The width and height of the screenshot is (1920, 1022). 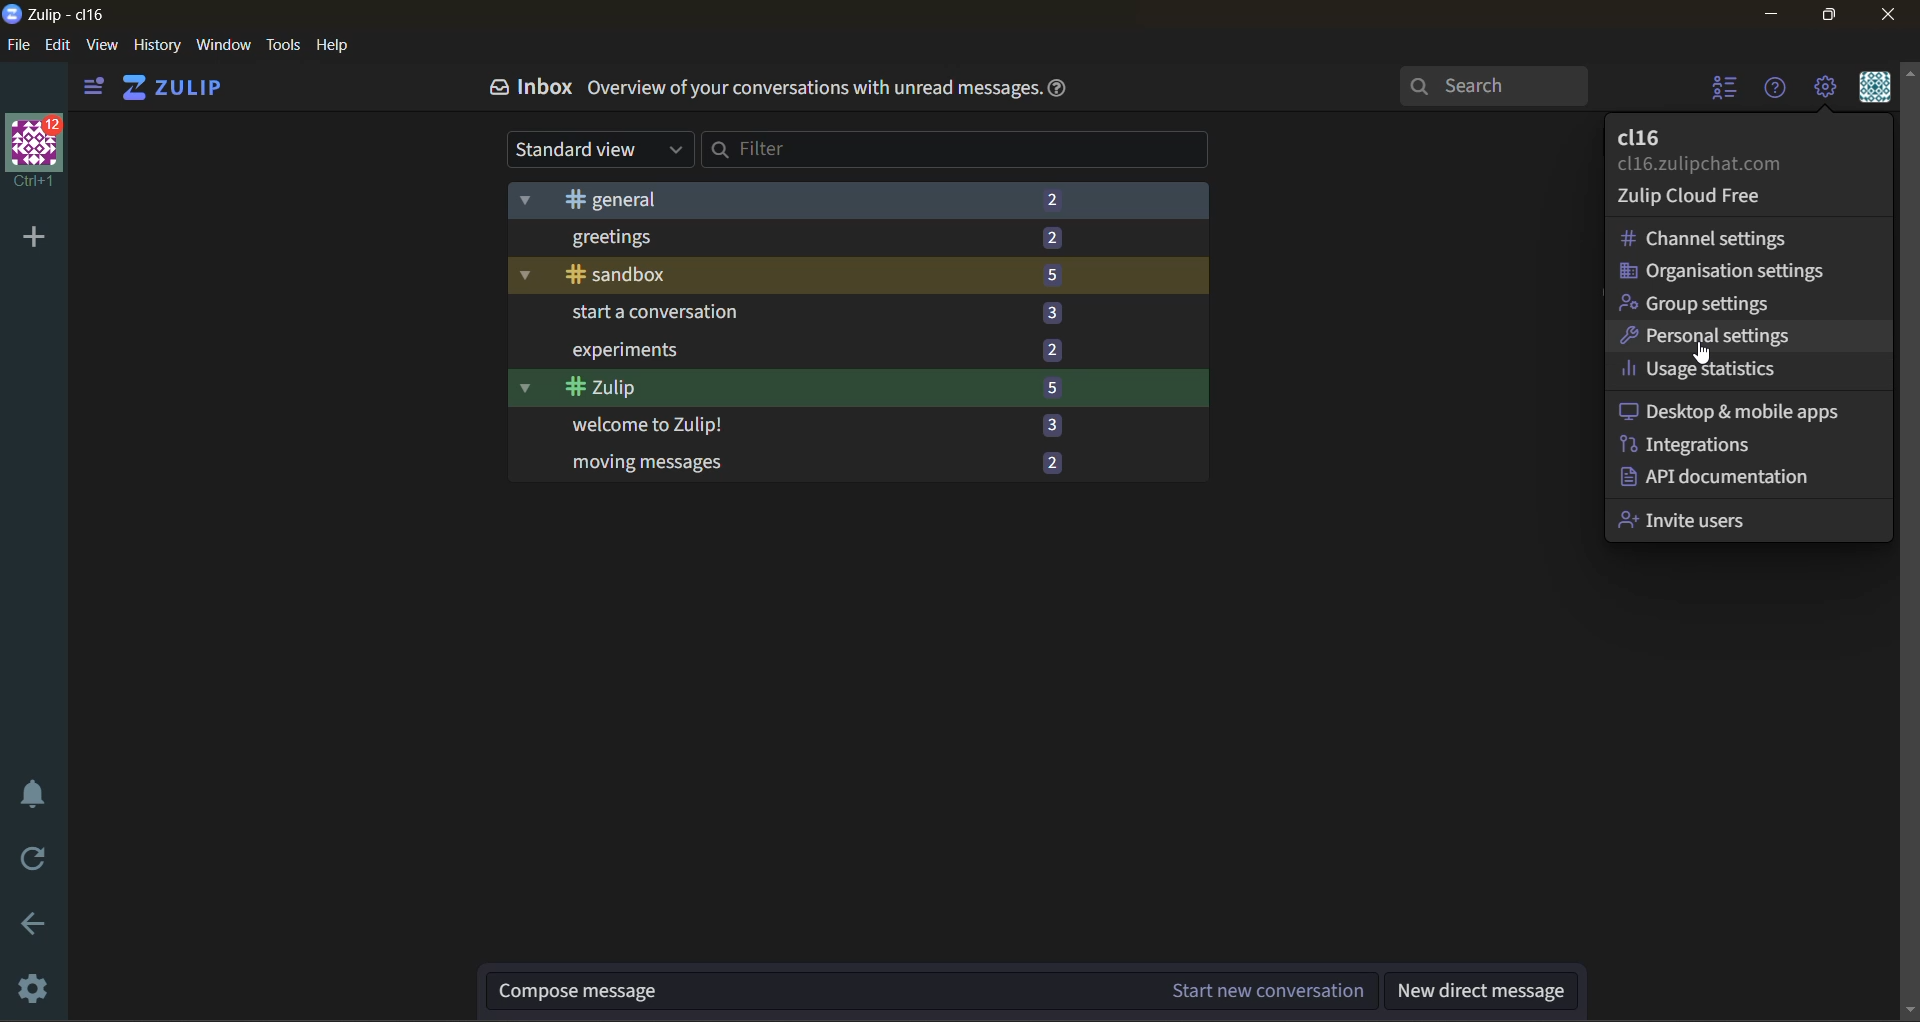 What do you see at coordinates (1715, 199) in the screenshot?
I see `zulip cloud` at bounding box center [1715, 199].